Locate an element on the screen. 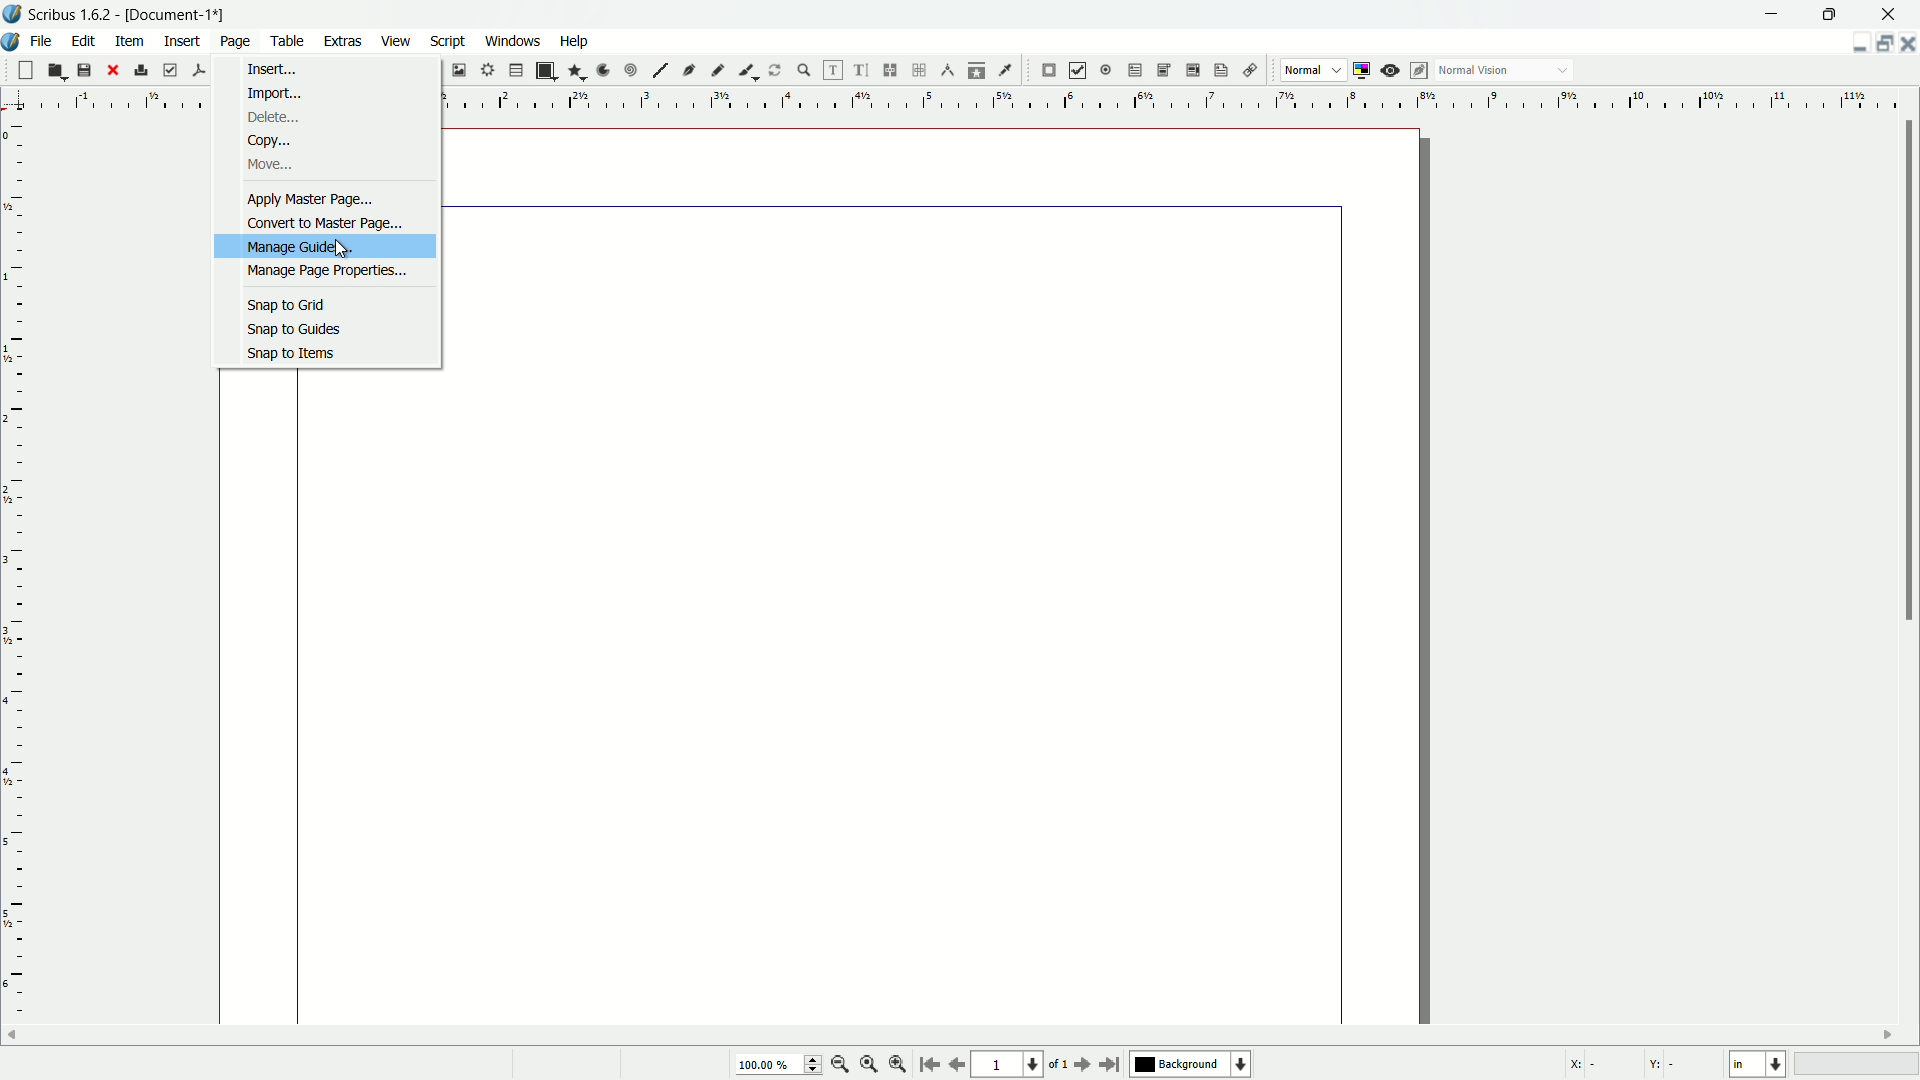  measurements is located at coordinates (948, 71).